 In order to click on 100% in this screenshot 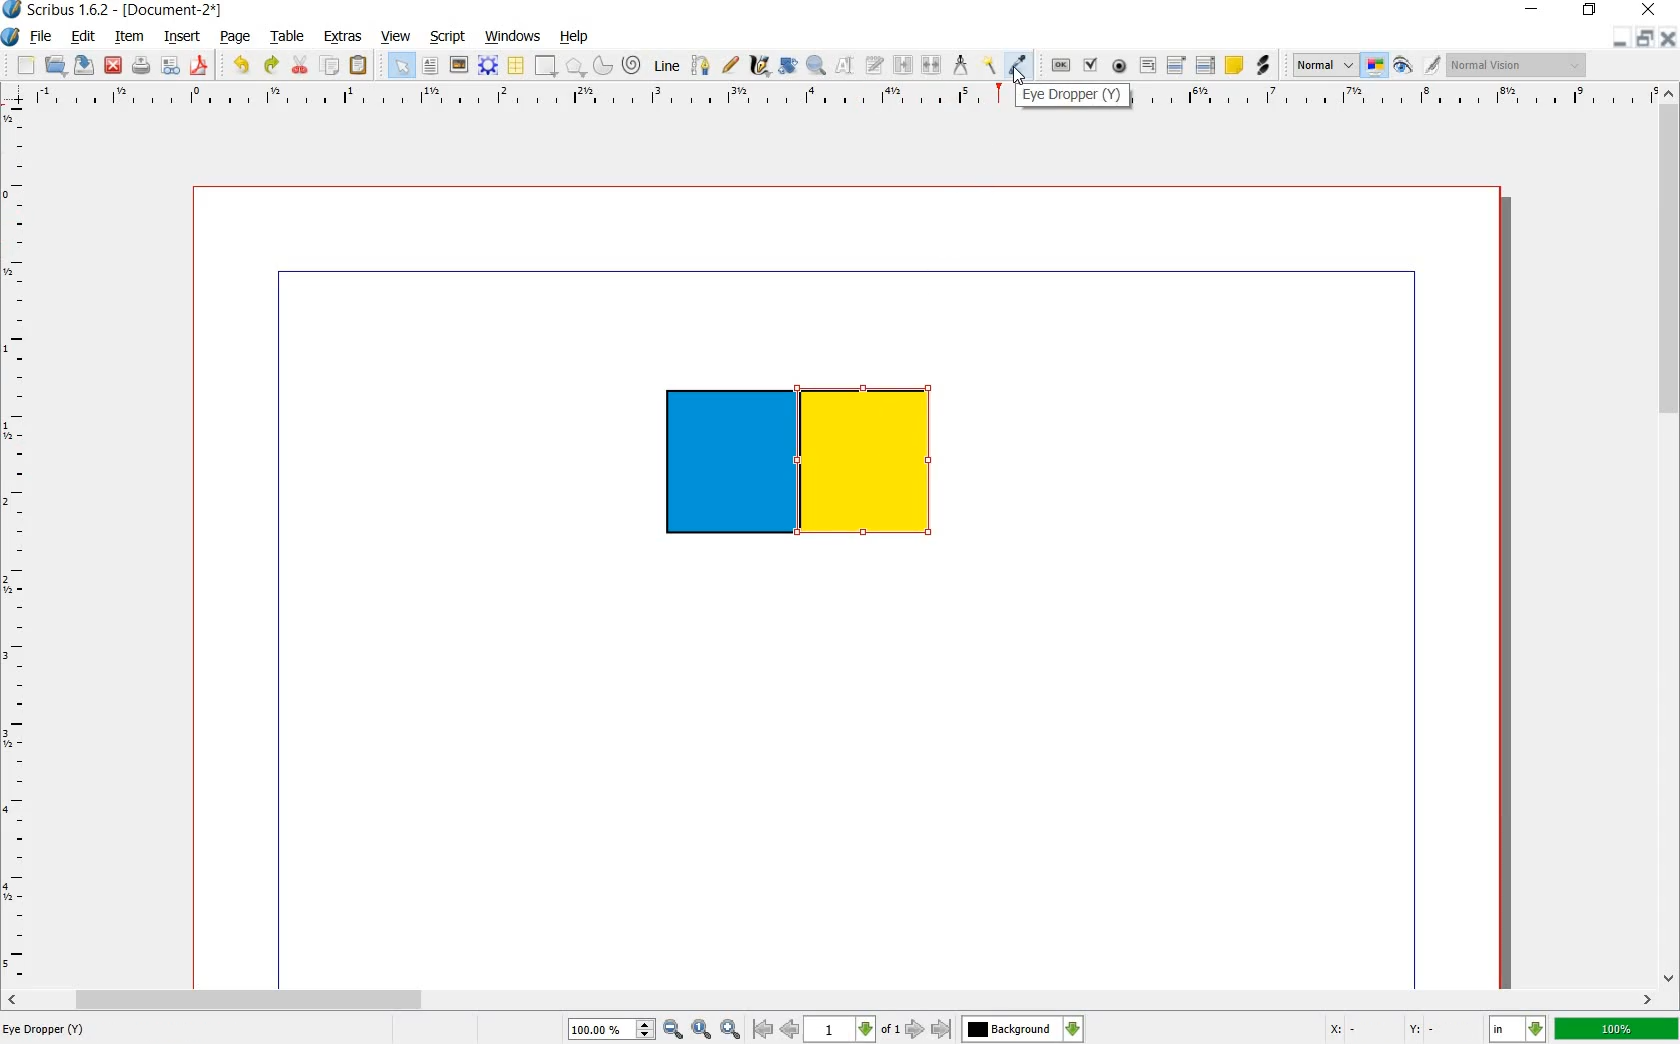, I will do `click(1618, 1029)`.